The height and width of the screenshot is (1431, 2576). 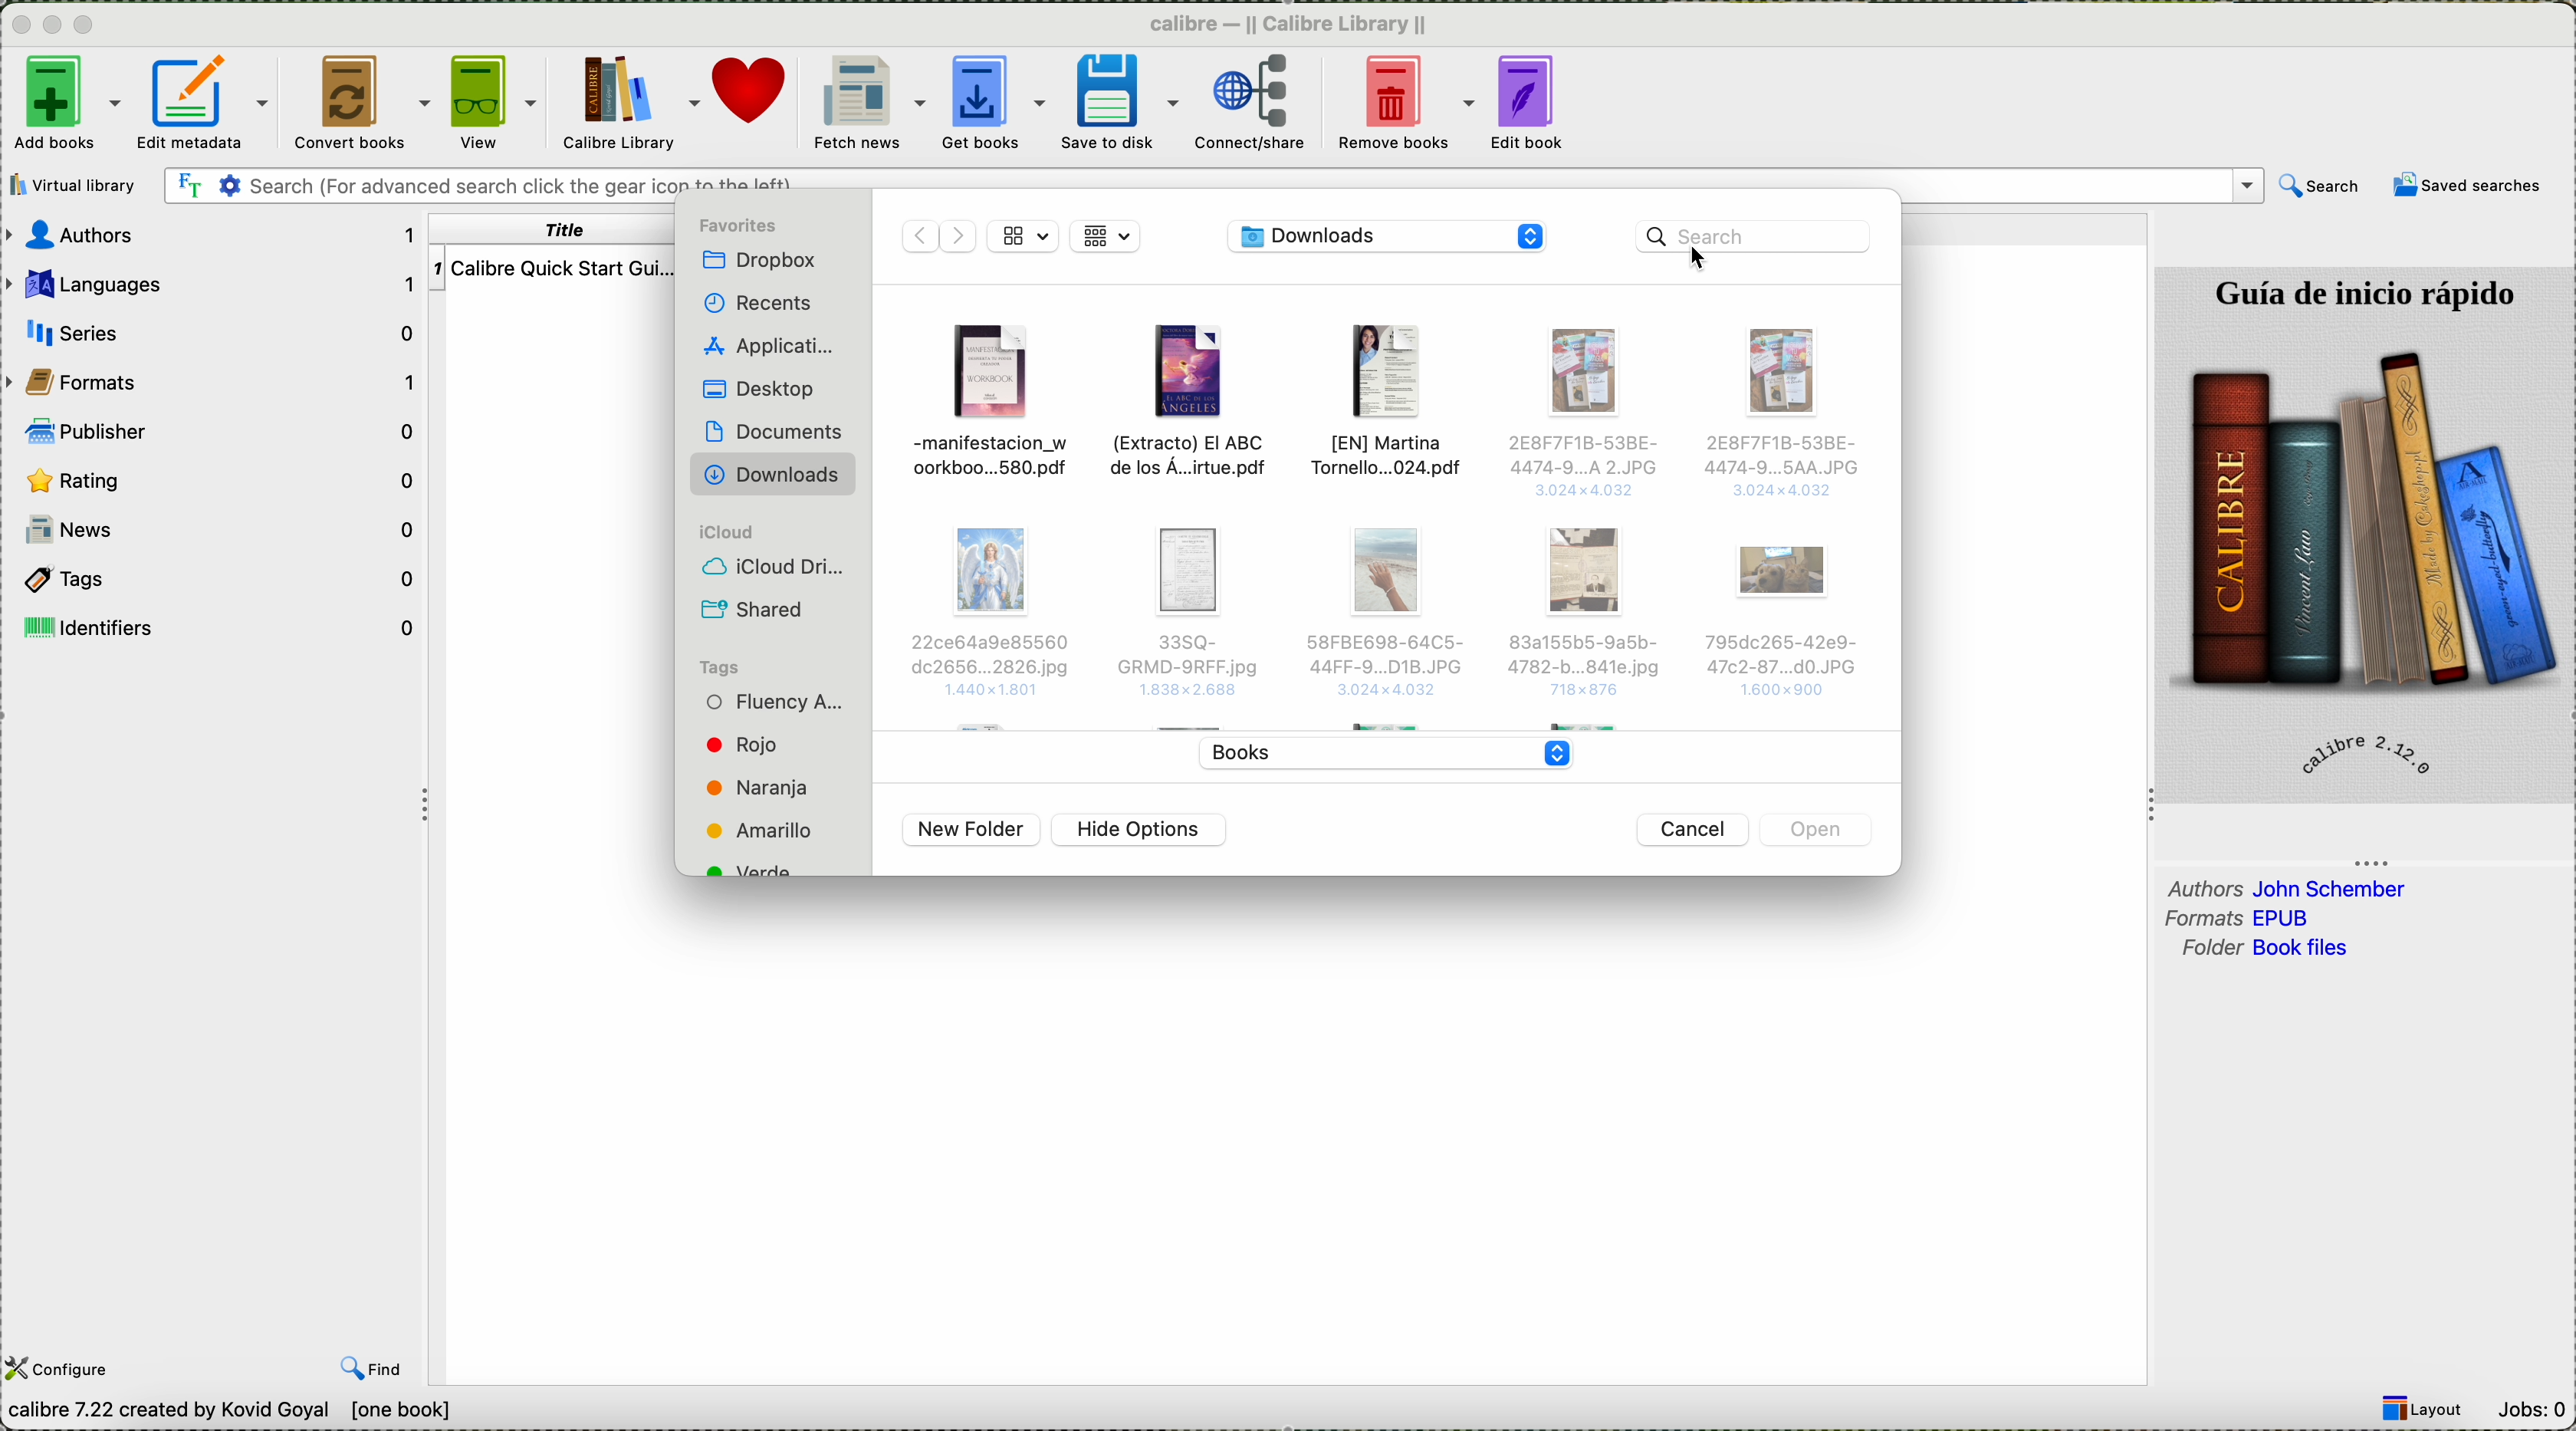 What do you see at coordinates (869, 104) in the screenshot?
I see `fetch news` at bounding box center [869, 104].